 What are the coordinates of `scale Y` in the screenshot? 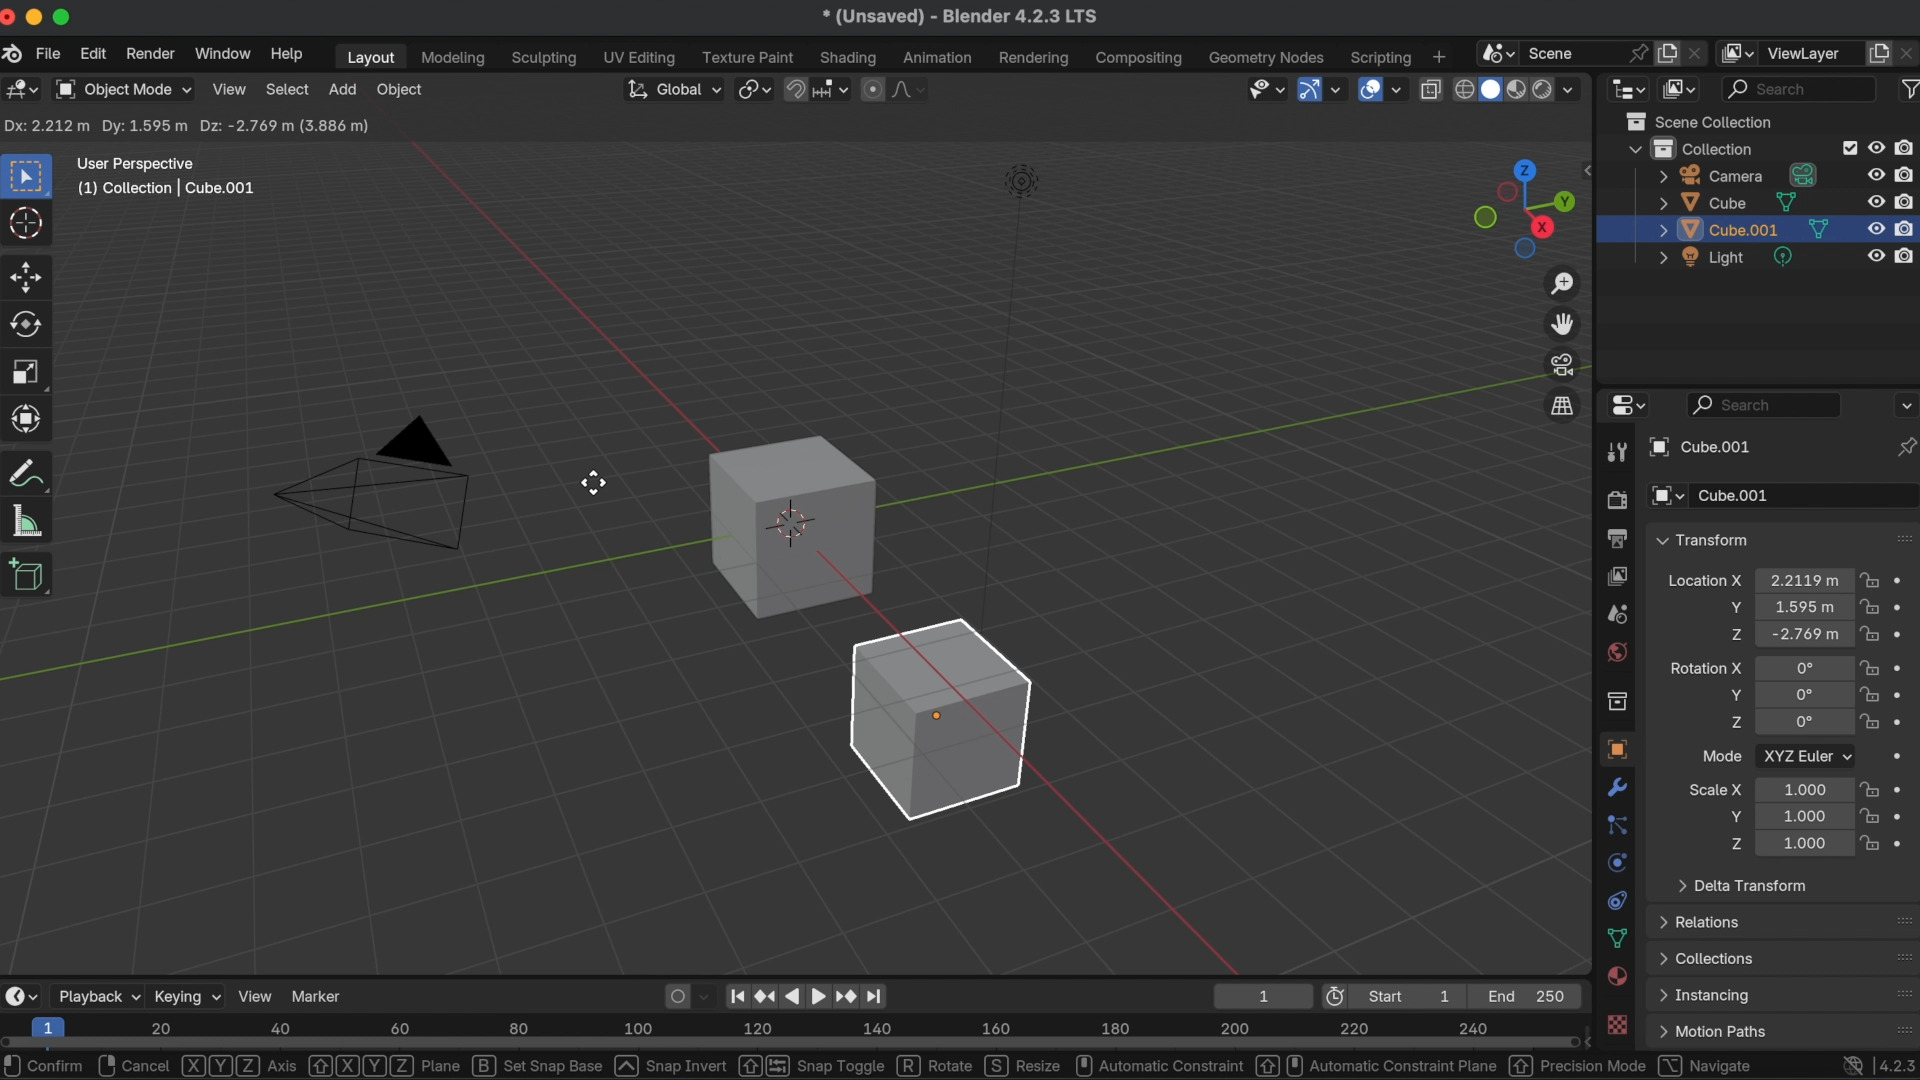 It's located at (1730, 816).